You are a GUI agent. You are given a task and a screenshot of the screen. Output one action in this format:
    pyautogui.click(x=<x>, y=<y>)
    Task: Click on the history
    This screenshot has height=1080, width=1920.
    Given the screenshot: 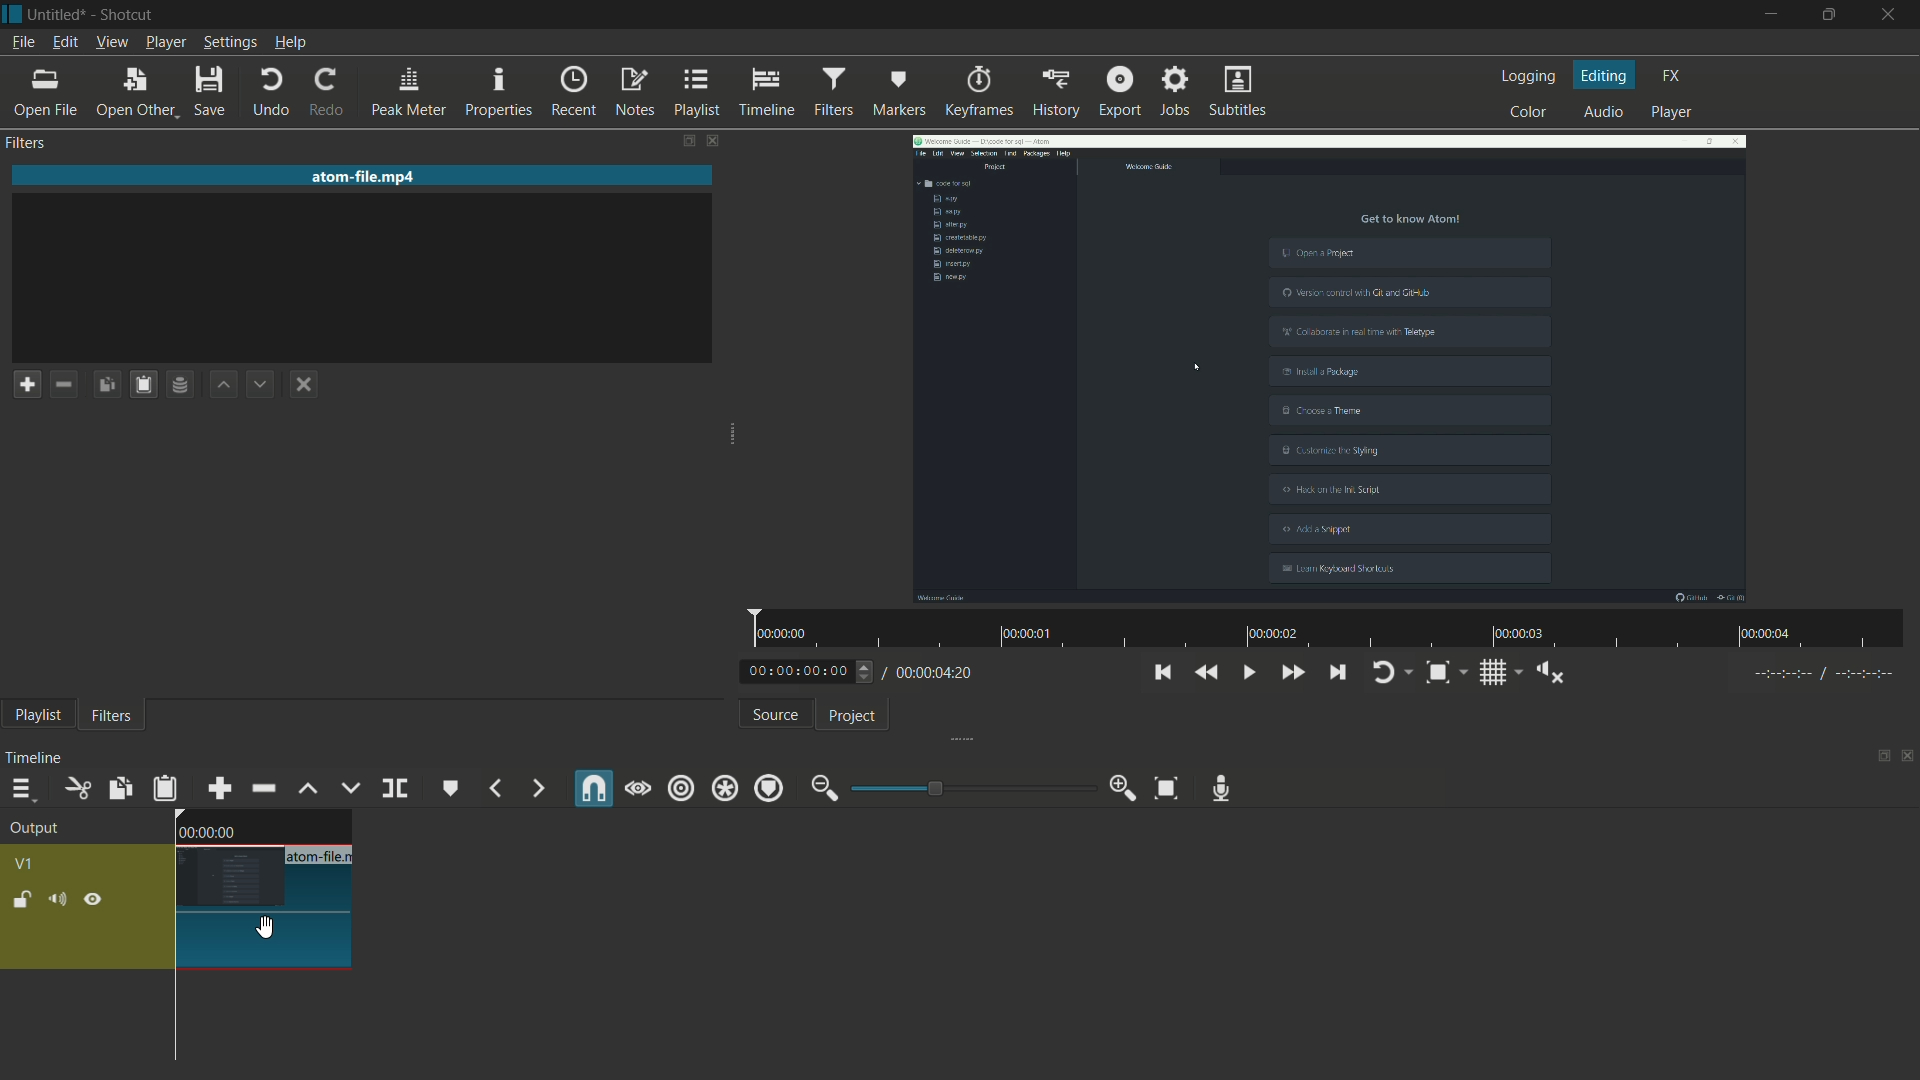 What is the action you would take?
    pyautogui.click(x=1058, y=90)
    